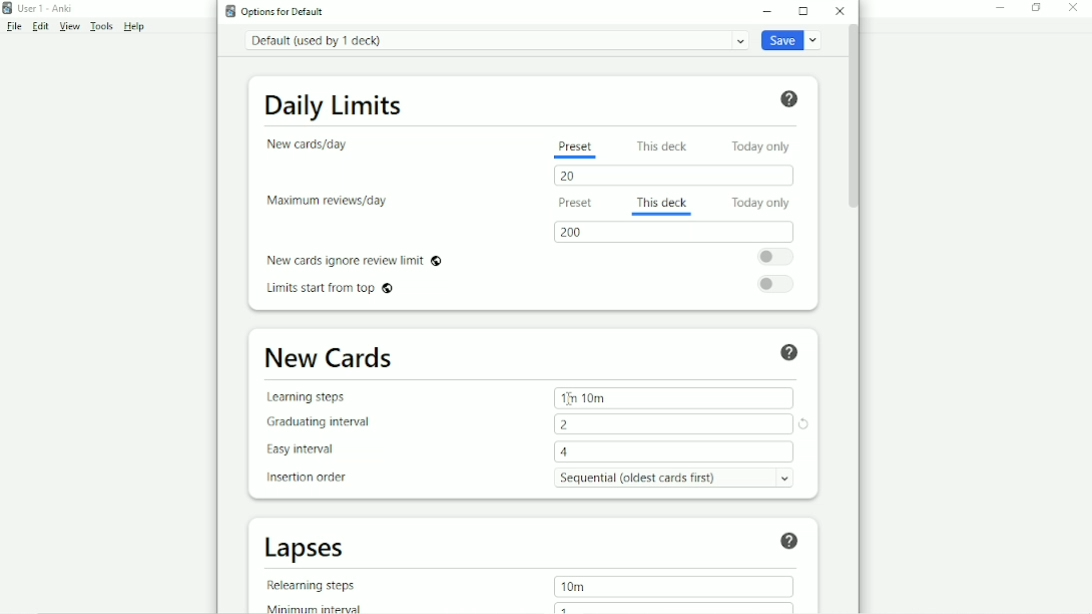 This screenshot has width=1092, height=614. What do you see at coordinates (778, 285) in the screenshot?
I see `Toggle on/off` at bounding box center [778, 285].